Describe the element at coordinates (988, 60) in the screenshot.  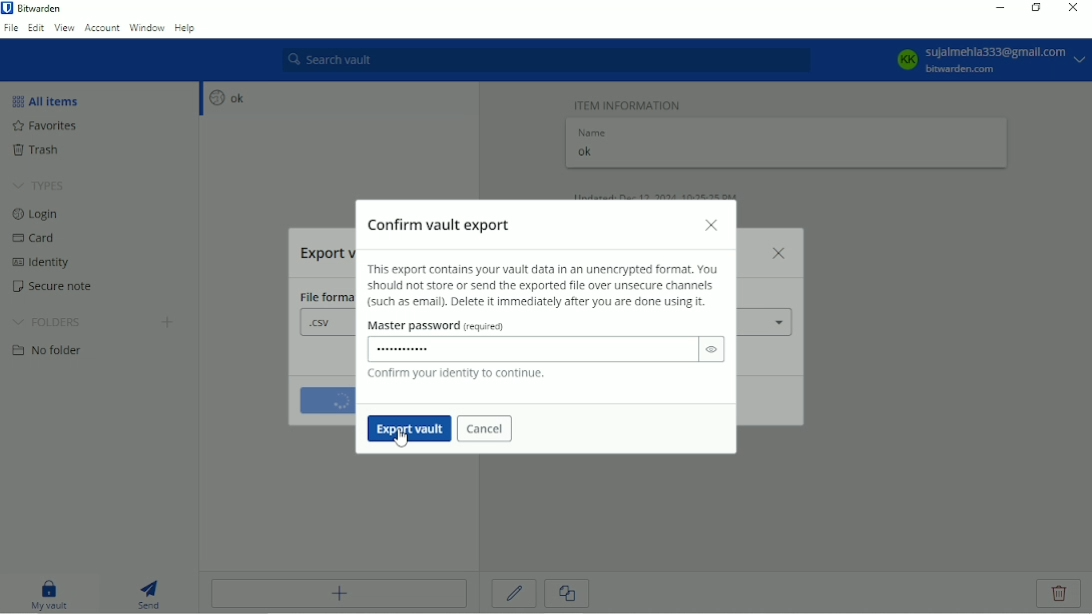
I see `KK sujalmehla333@gmail.com       bitwarden.com` at that location.